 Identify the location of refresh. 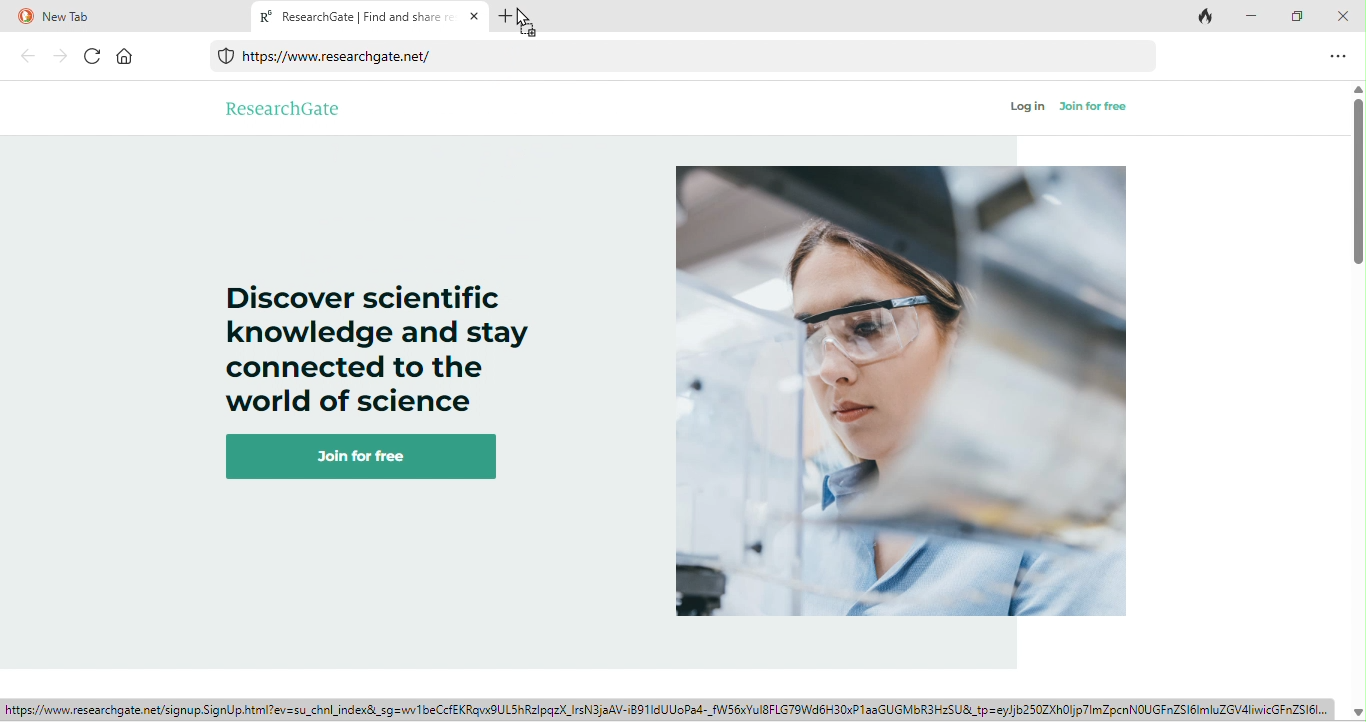
(94, 56).